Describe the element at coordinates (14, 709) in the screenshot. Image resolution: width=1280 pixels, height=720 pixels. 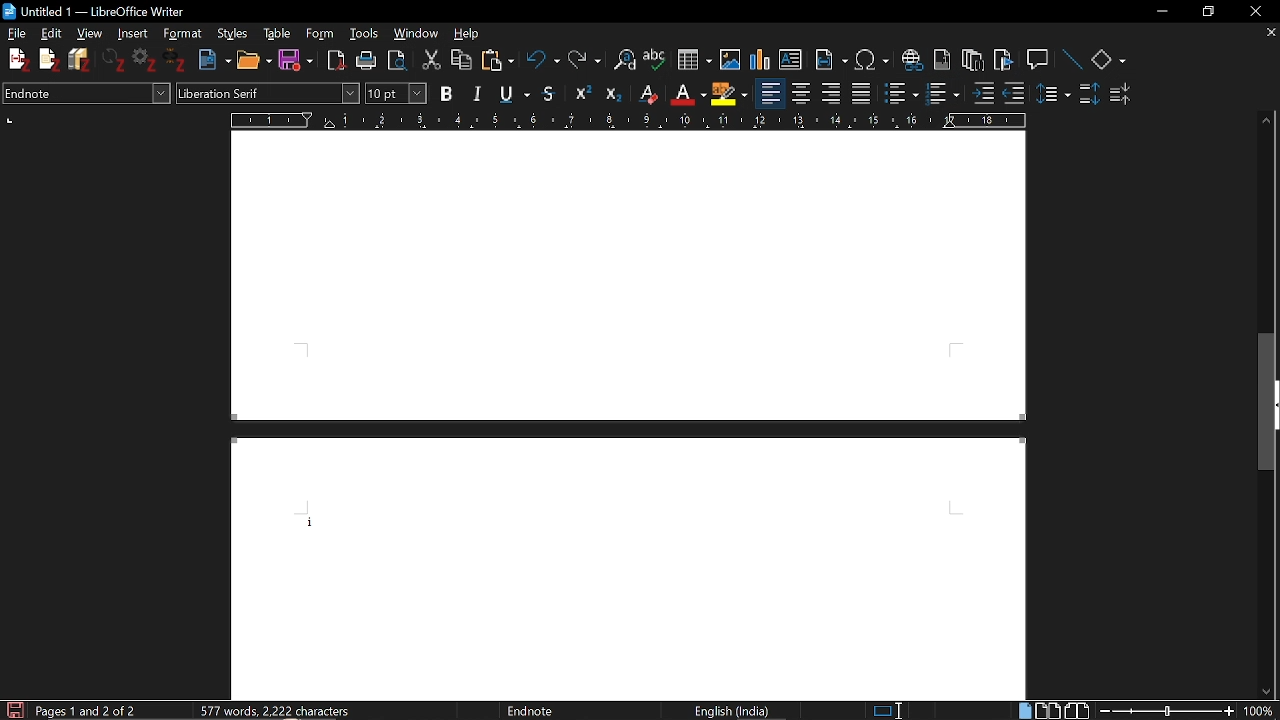
I see `Save` at that location.